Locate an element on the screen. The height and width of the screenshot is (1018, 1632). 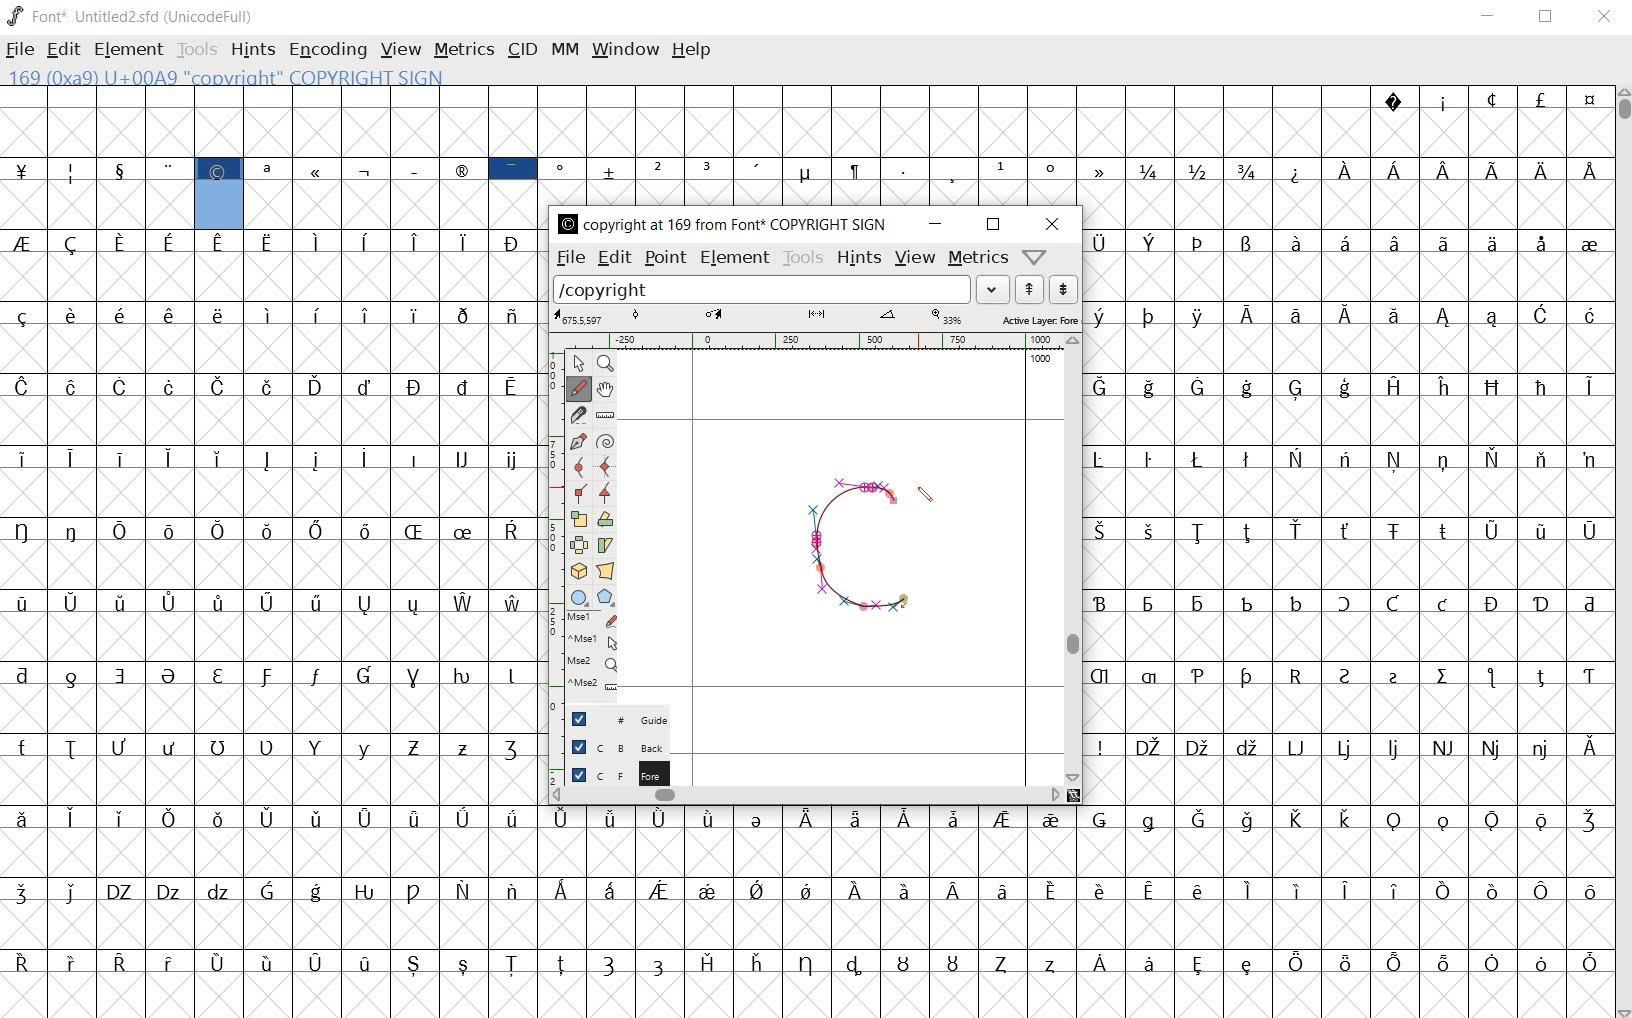
169 (0x9a) U+00A9 "copyright" COPYRIGHT SIGN is located at coordinates (234, 76).